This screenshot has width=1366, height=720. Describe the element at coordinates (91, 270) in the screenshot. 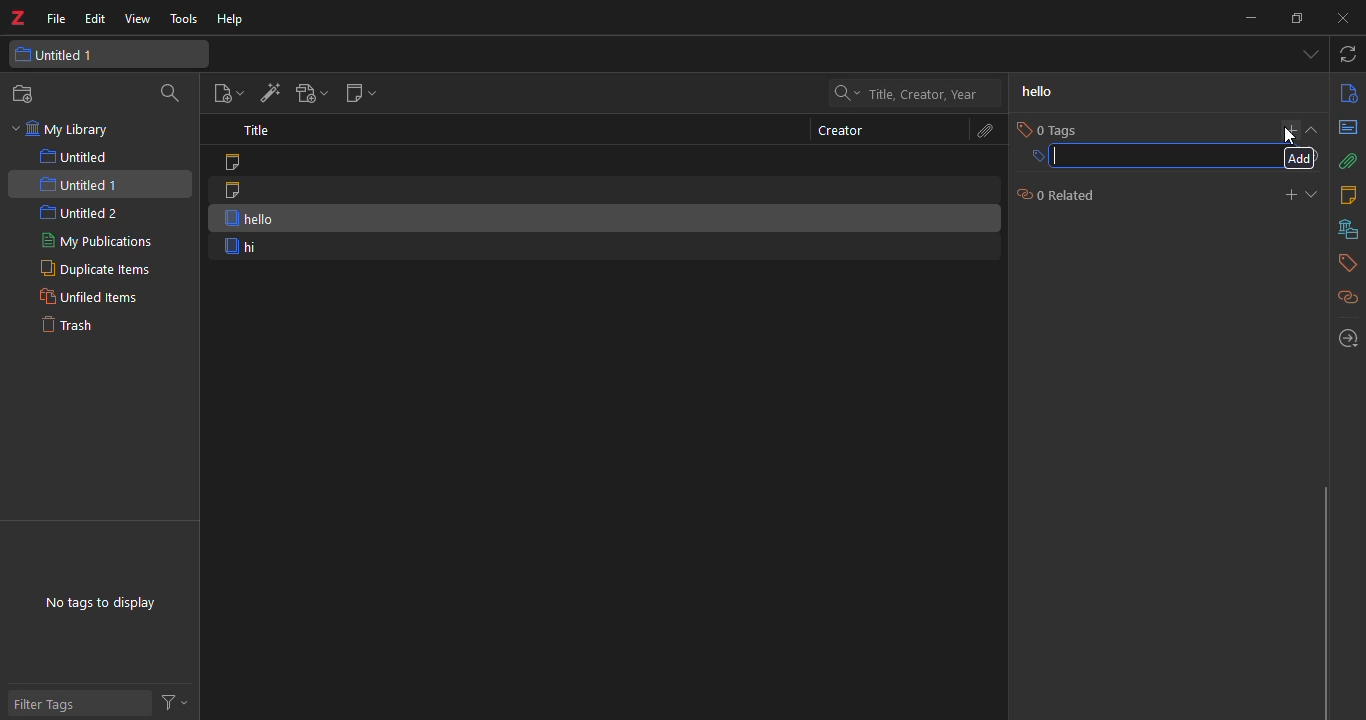

I see `duplicate items` at that location.